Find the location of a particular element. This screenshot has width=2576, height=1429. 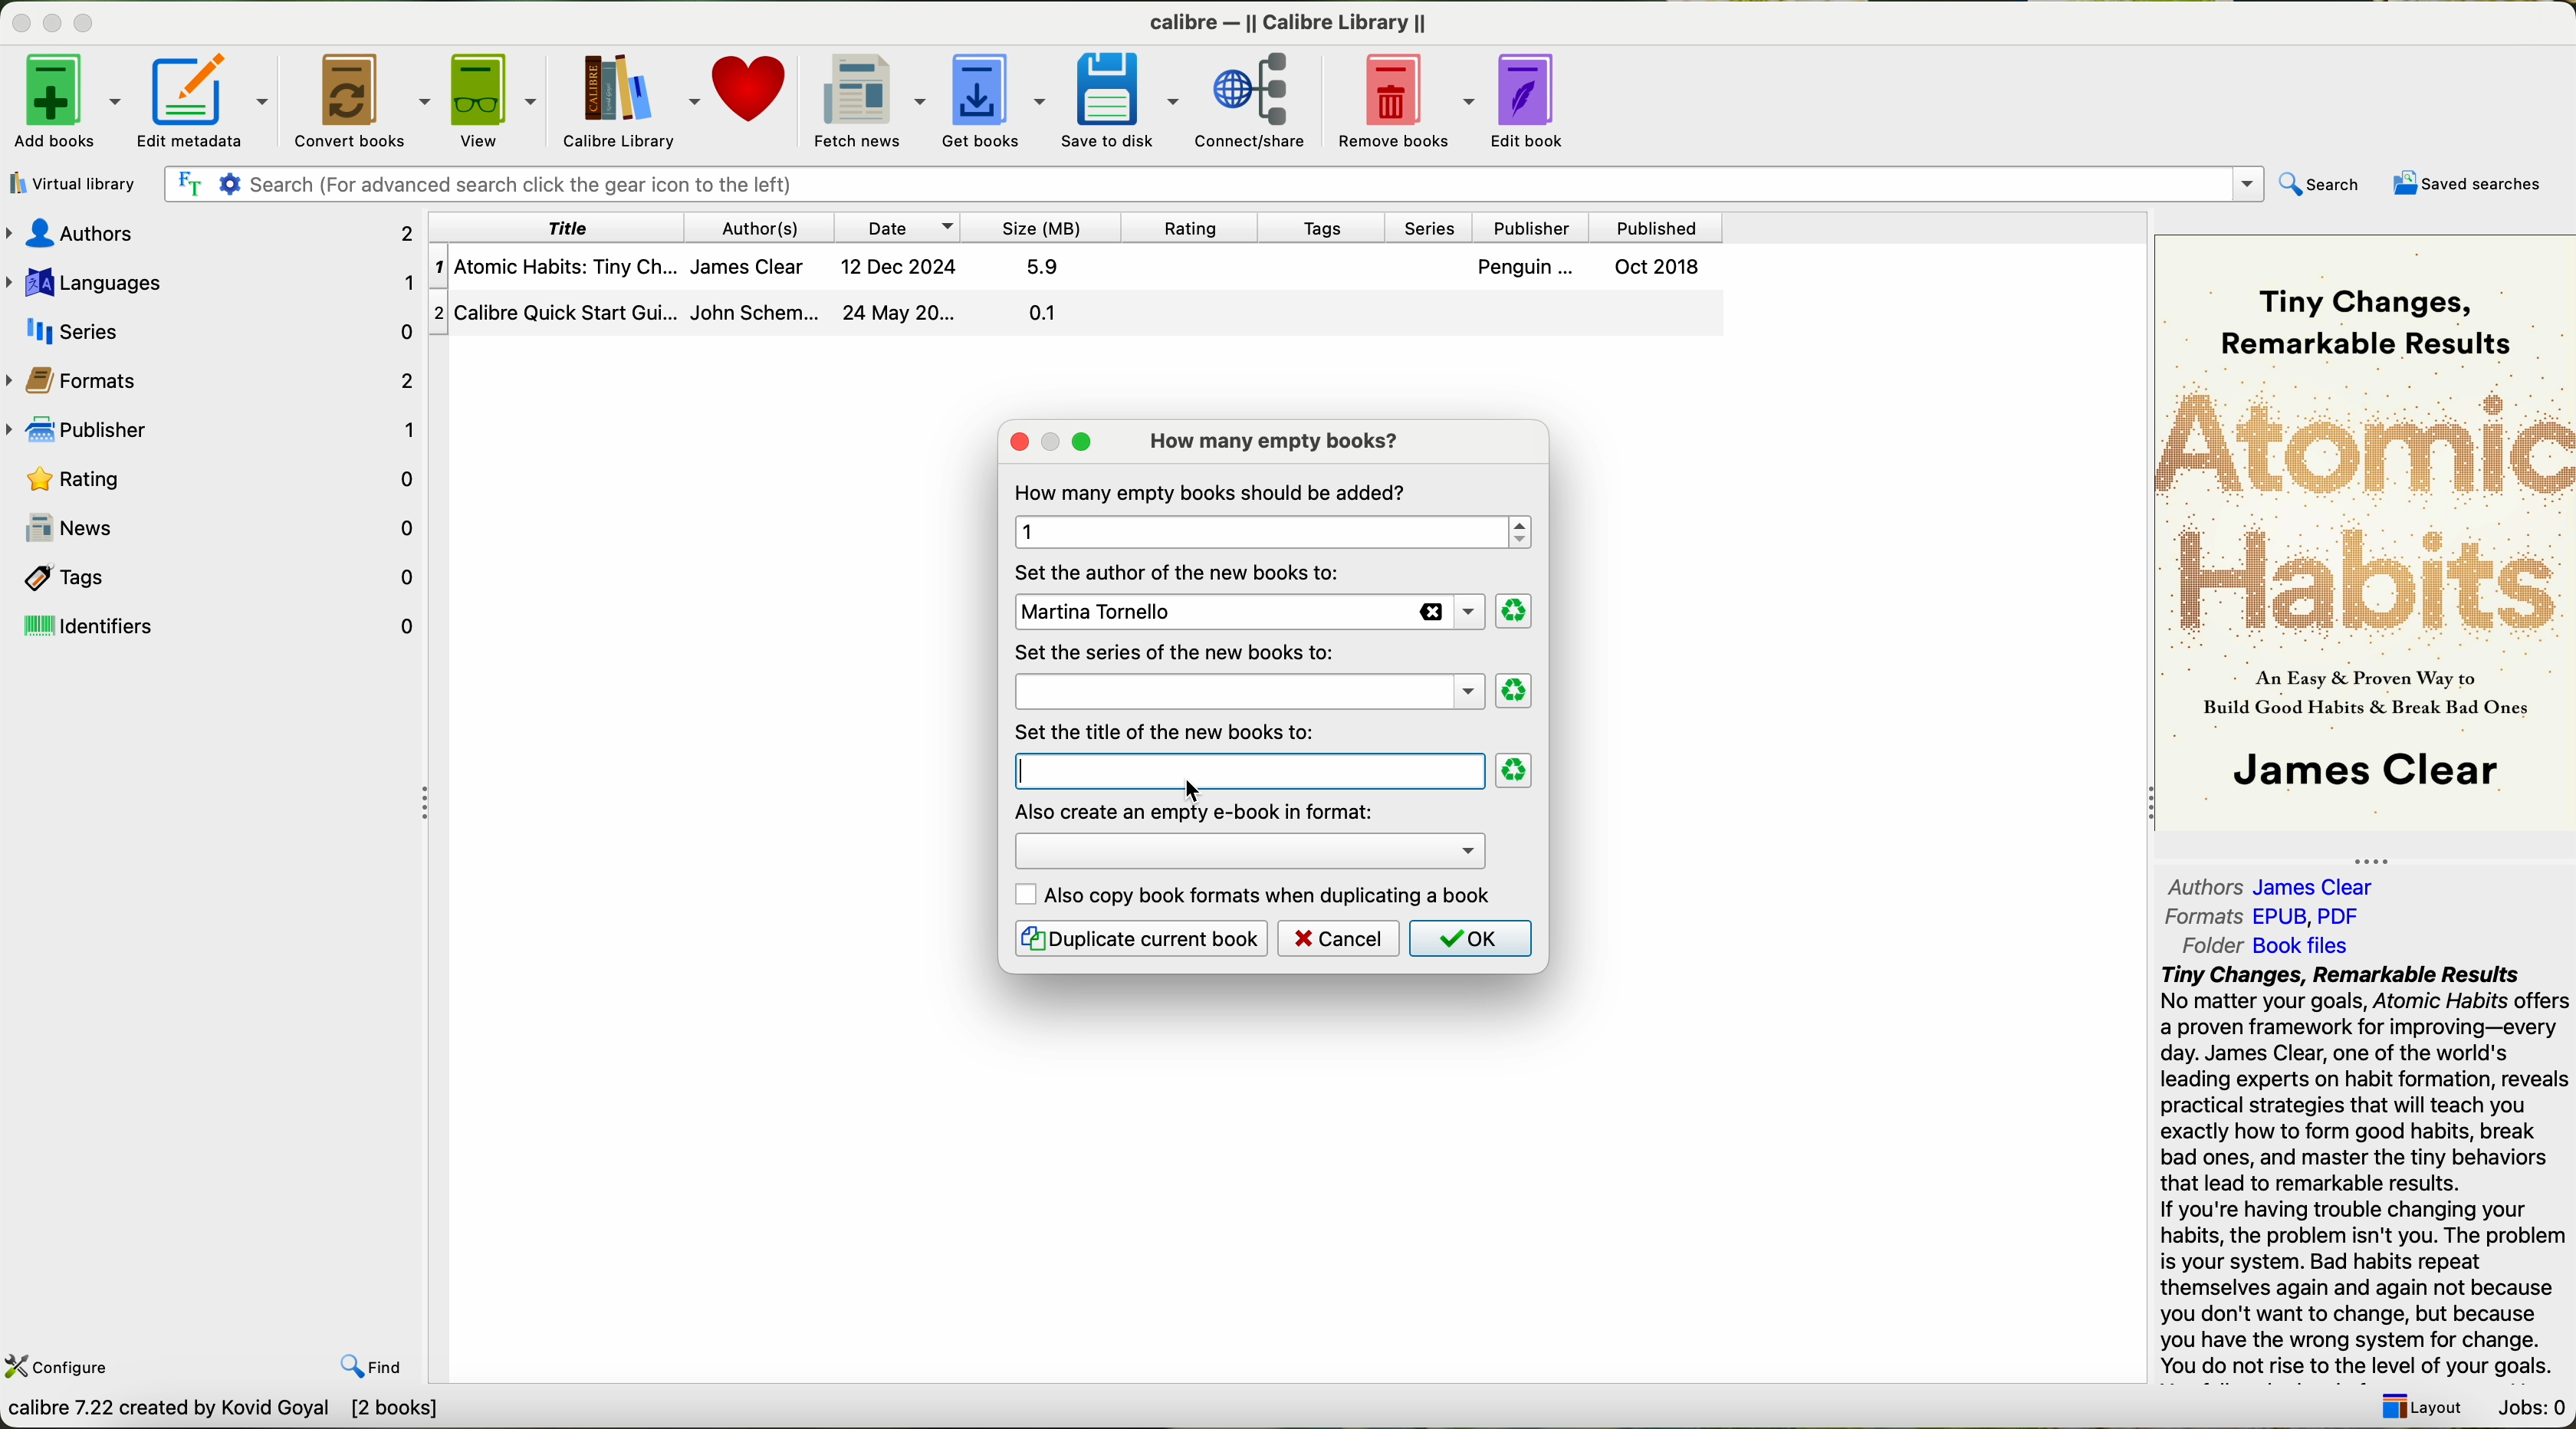

authors is located at coordinates (763, 226).